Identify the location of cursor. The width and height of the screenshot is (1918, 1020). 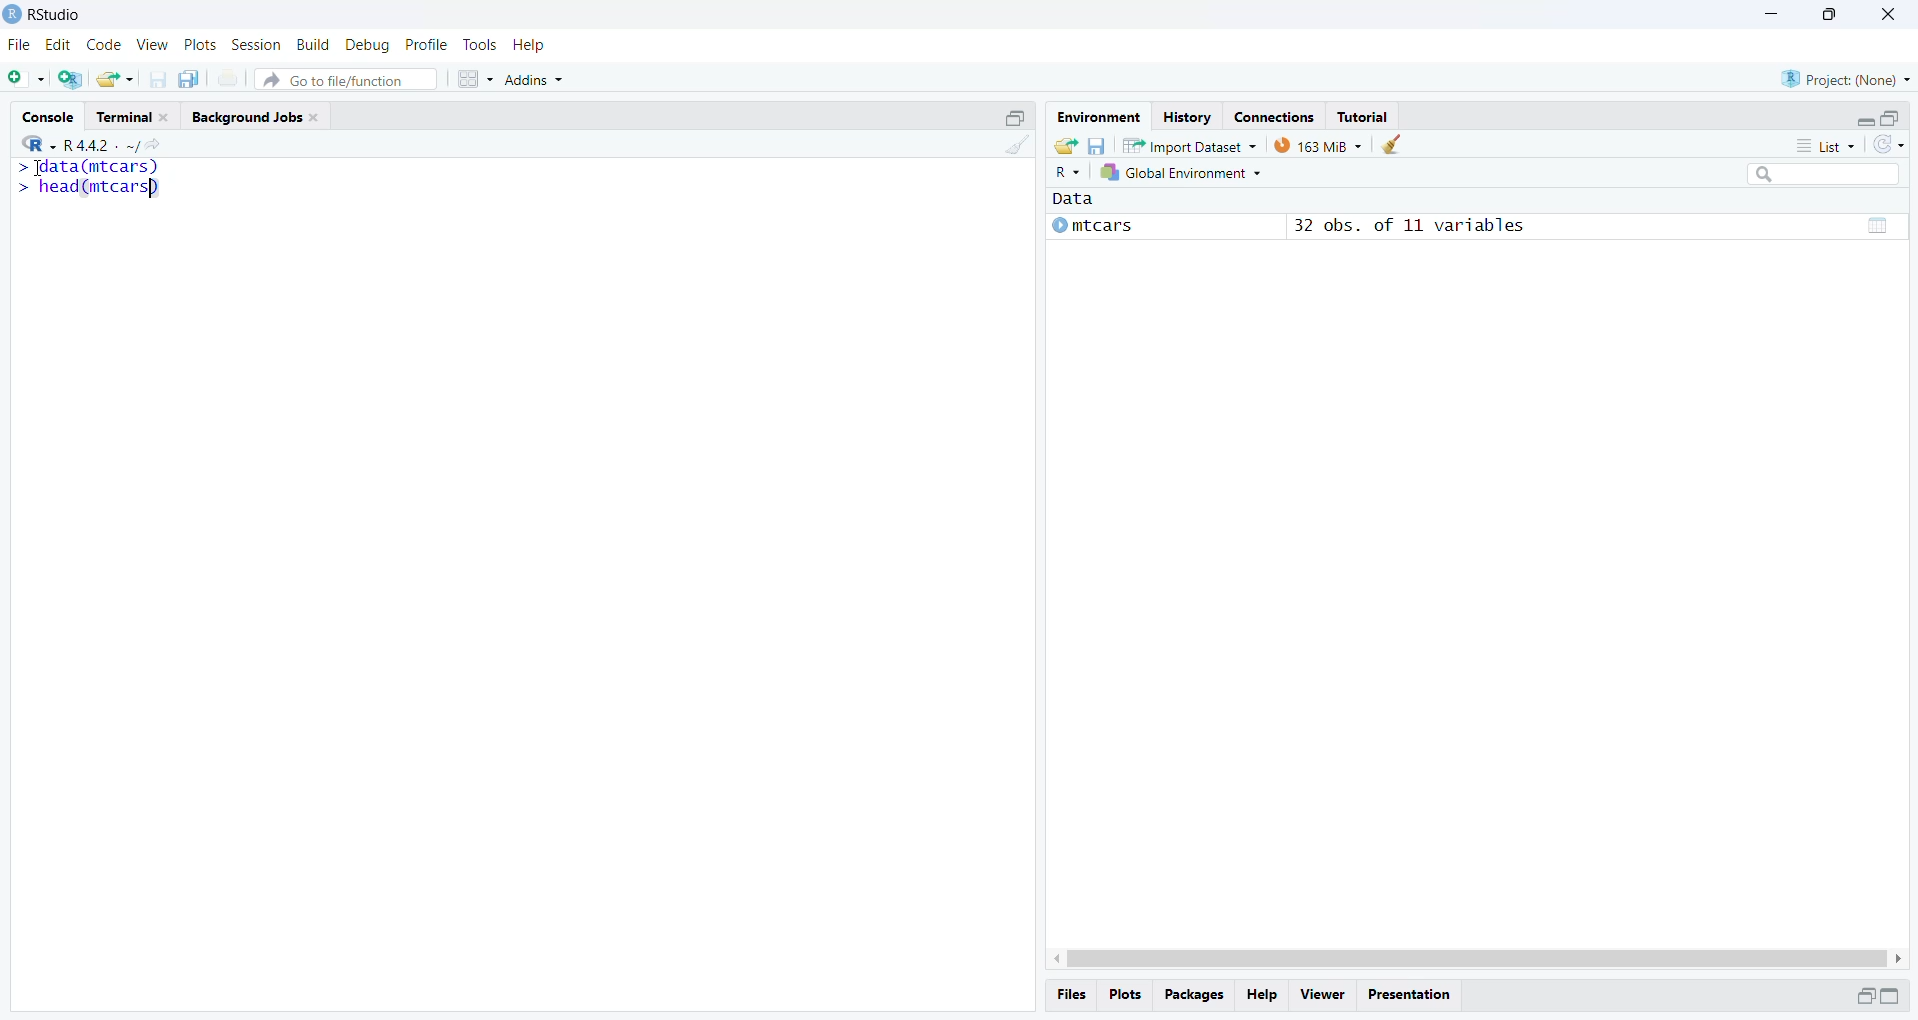
(40, 168).